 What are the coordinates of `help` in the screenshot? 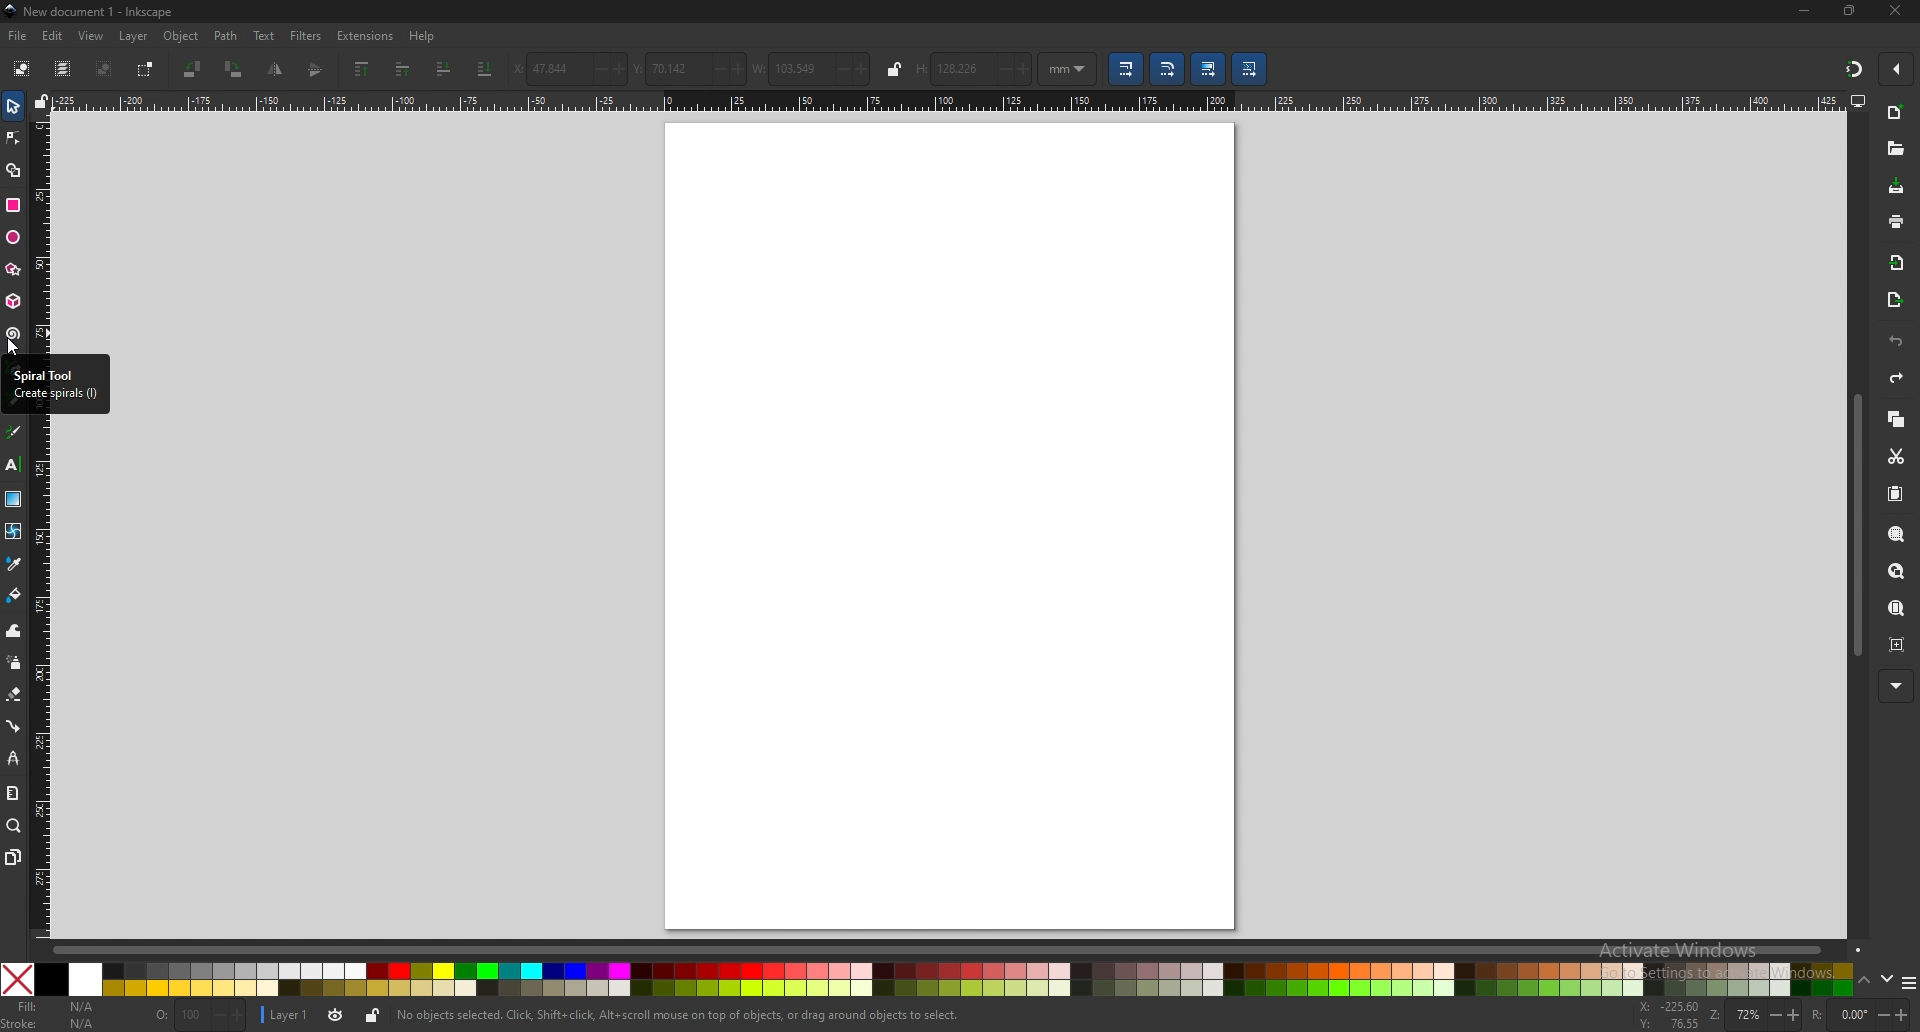 It's located at (422, 36).